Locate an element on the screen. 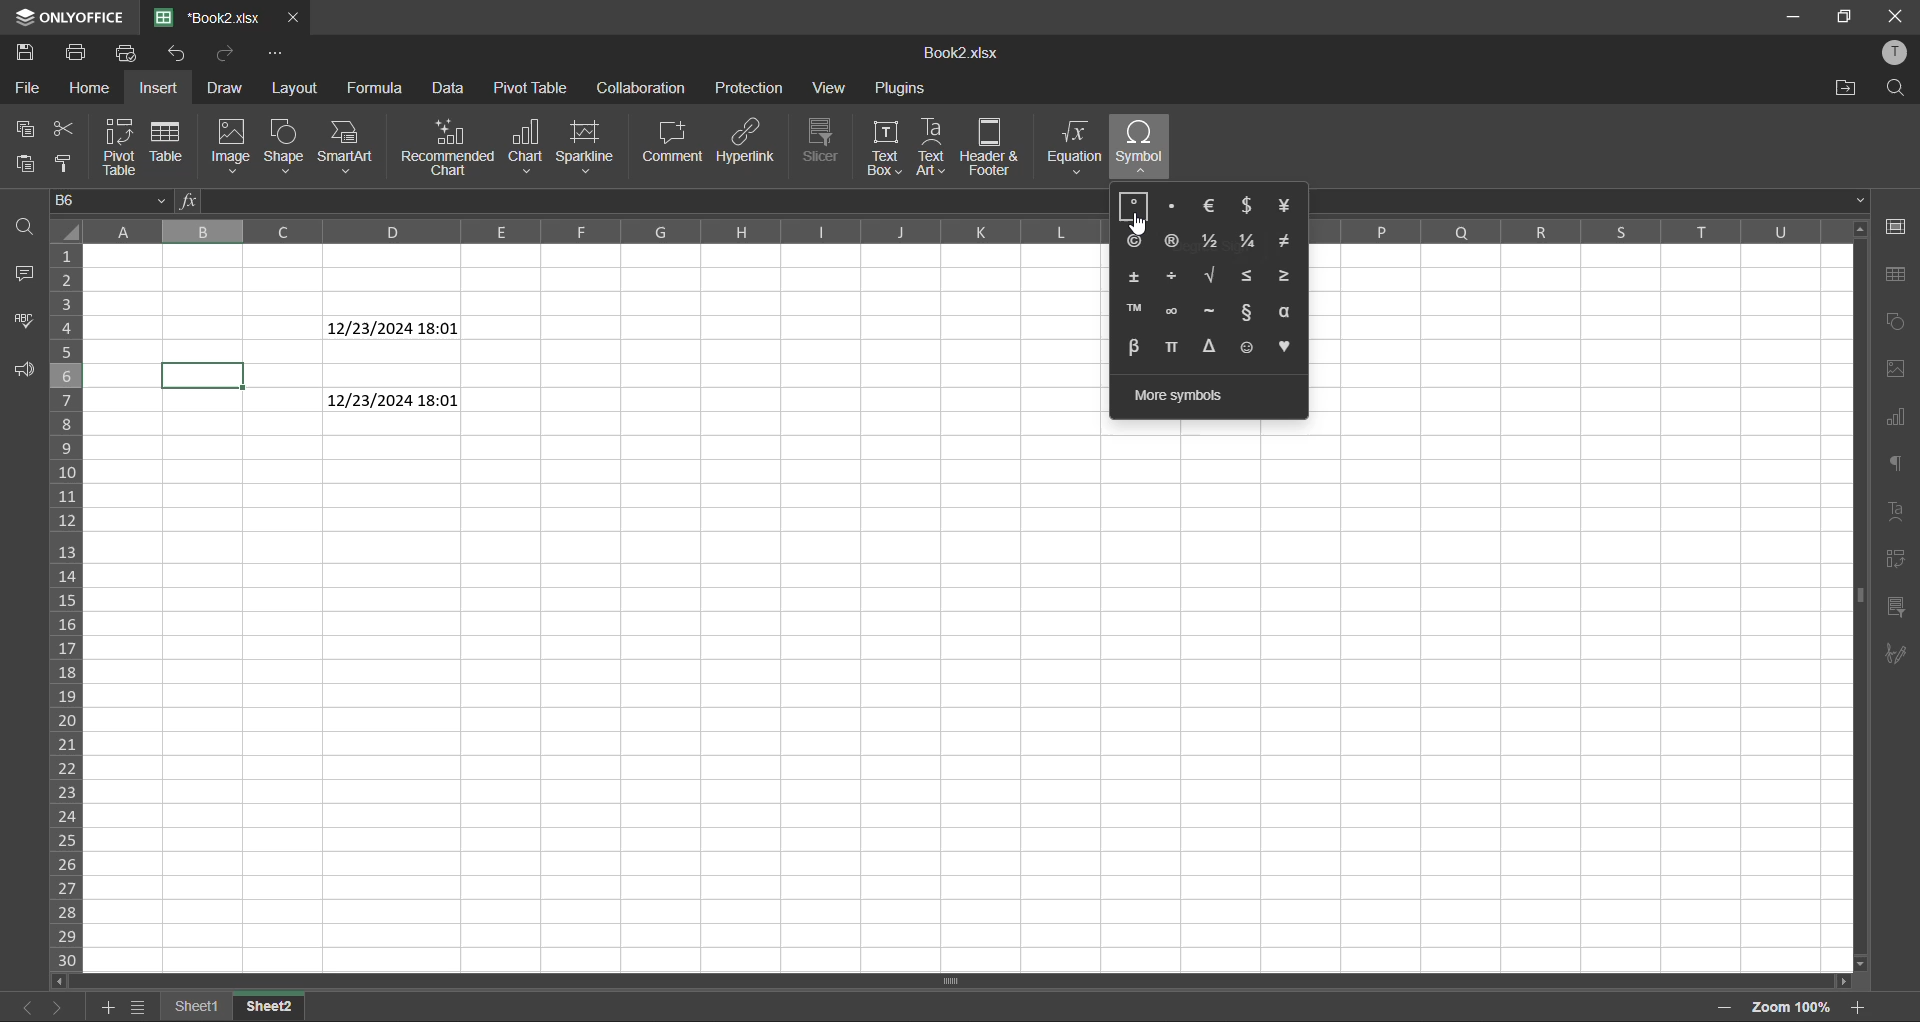  less than or equal to is located at coordinates (1248, 276).